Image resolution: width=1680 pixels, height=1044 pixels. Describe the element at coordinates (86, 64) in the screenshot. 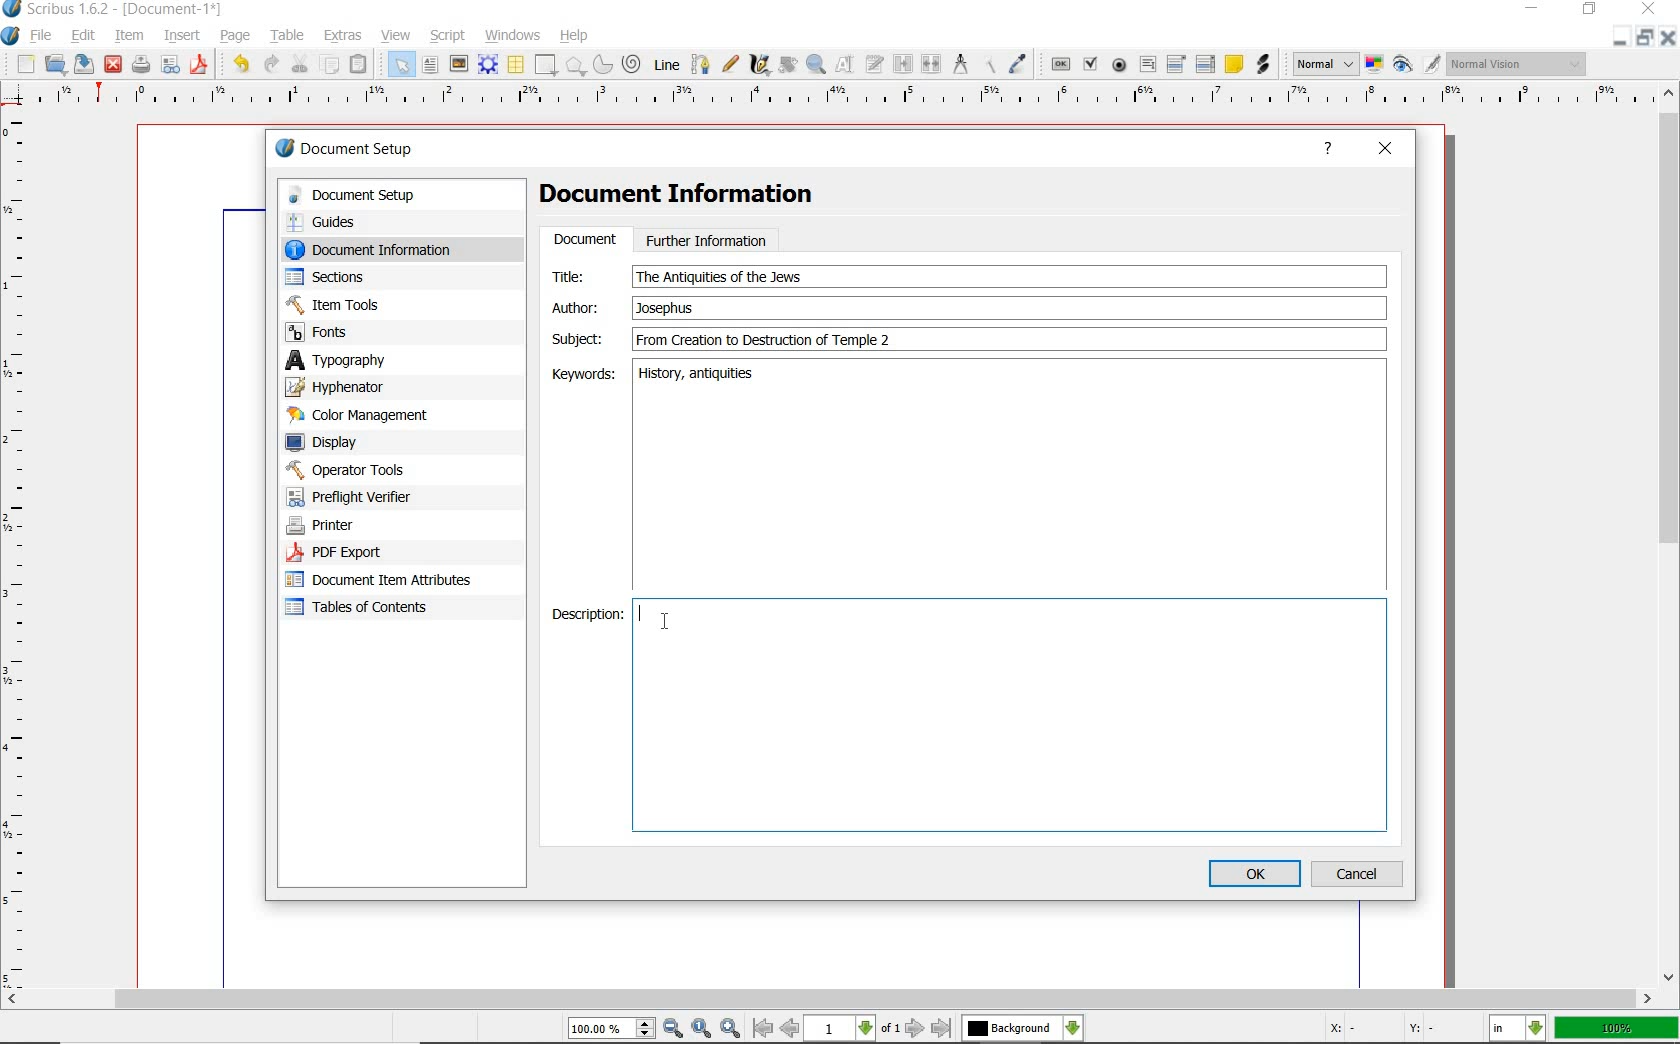

I see `save` at that location.